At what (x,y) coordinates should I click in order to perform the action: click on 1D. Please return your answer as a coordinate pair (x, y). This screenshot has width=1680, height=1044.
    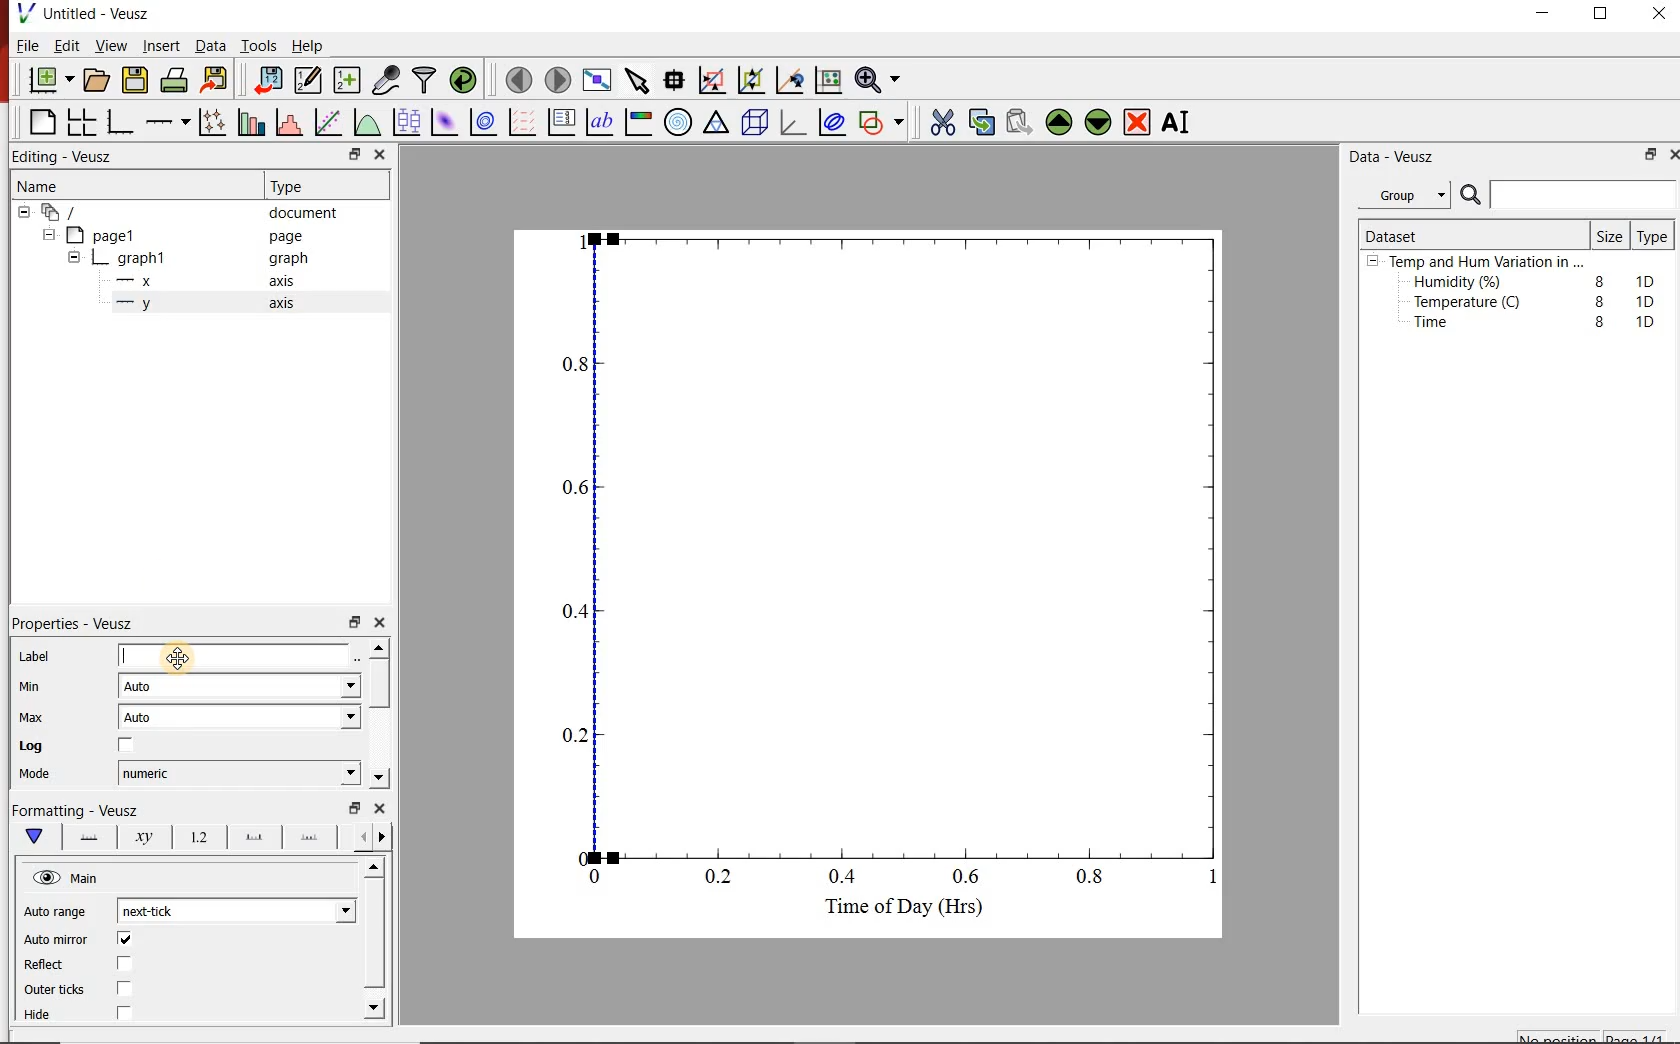
    Looking at the image, I should click on (1645, 321).